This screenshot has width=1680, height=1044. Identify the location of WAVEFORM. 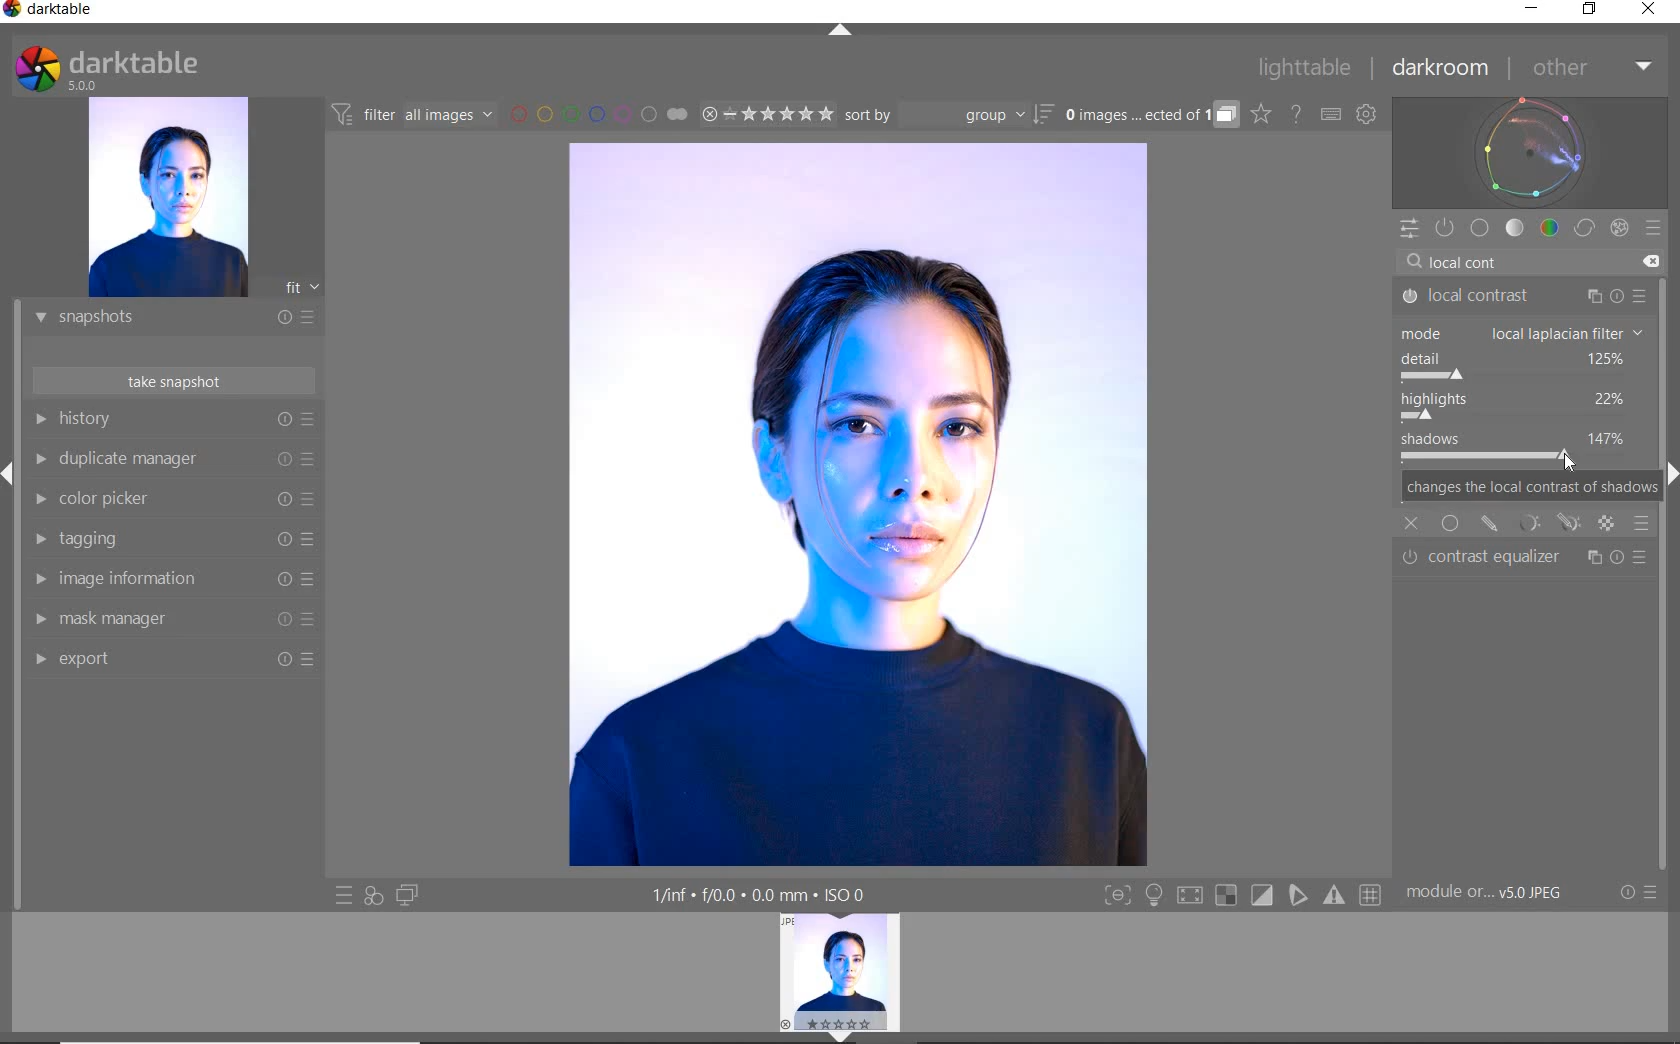
(1530, 151).